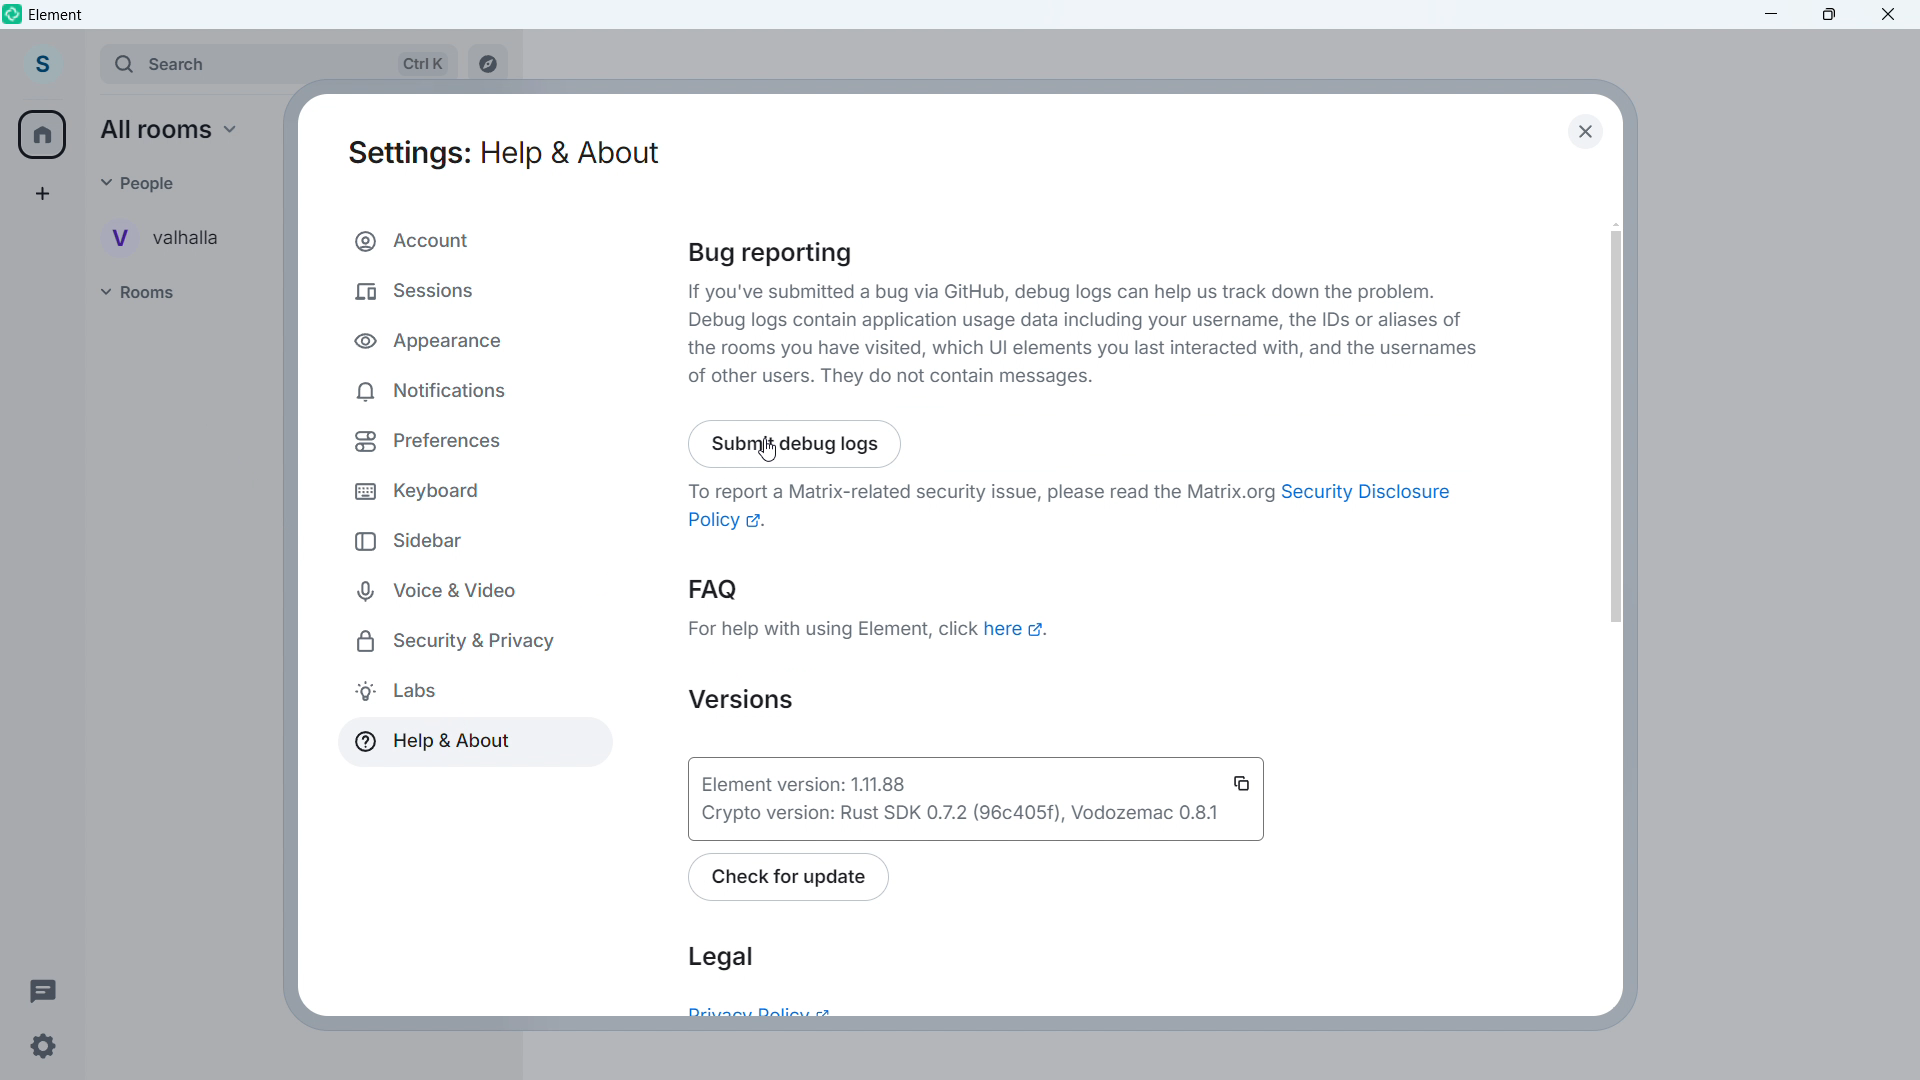 The image size is (1920, 1080). What do you see at coordinates (1064, 292) in the screenshot?
I see `if you've submitted a bug via Github, debug logs can help us track down the problem` at bounding box center [1064, 292].